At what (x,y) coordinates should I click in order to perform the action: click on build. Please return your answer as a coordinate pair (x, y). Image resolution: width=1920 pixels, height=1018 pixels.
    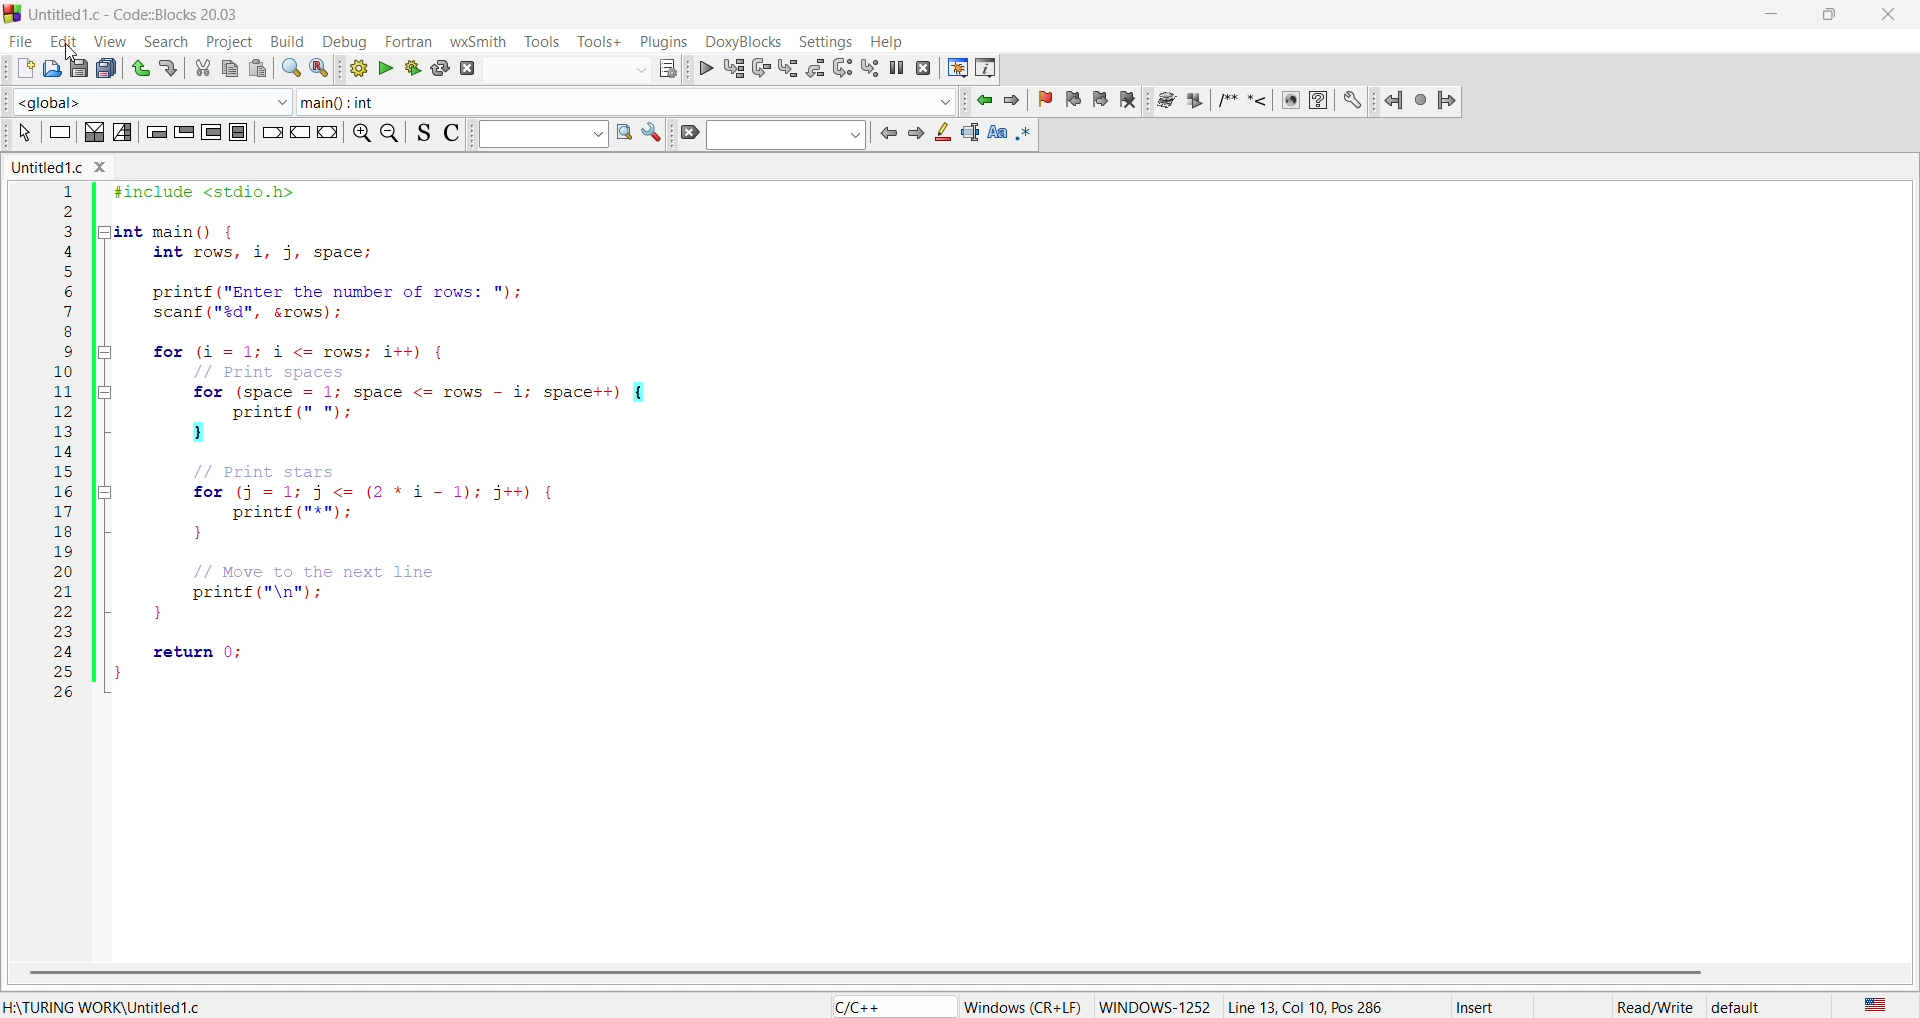
    Looking at the image, I should click on (356, 68).